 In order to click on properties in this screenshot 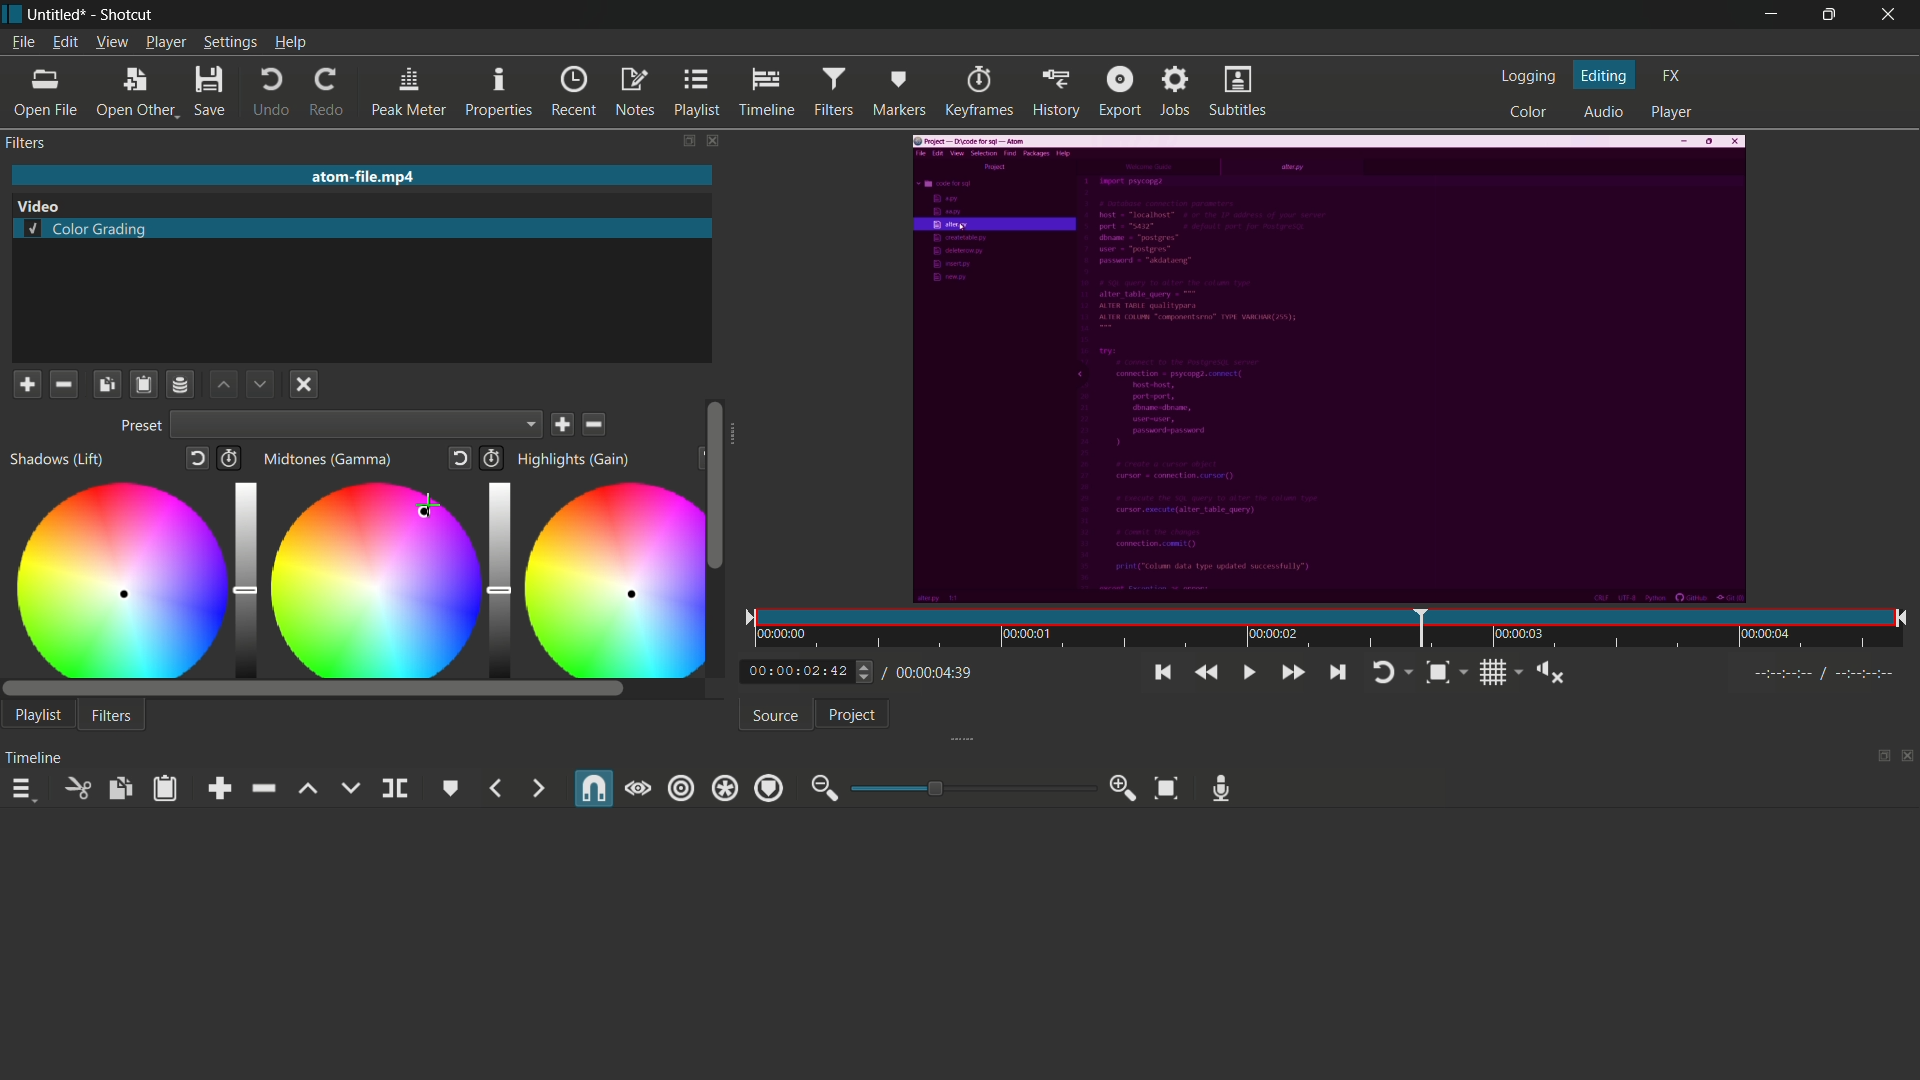, I will do `click(497, 93)`.